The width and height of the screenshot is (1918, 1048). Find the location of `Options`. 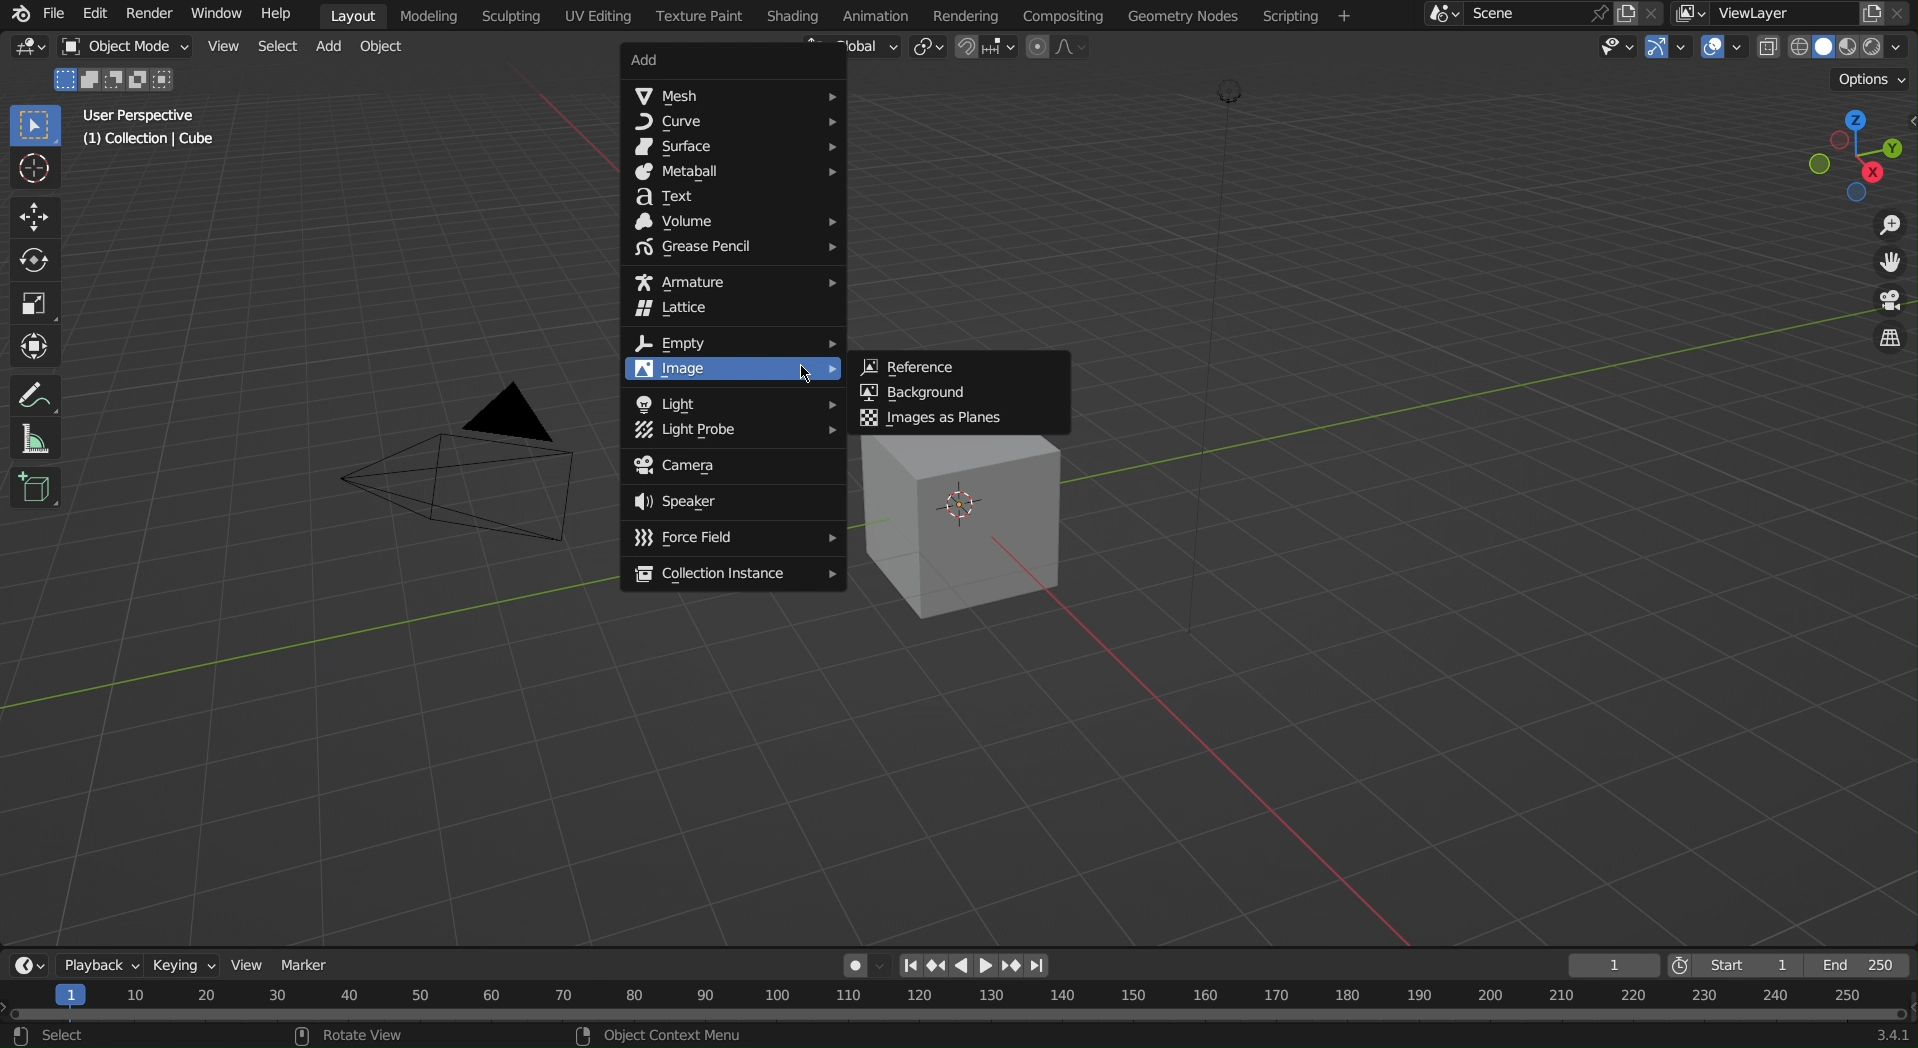

Options is located at coordinates (1869, 78).